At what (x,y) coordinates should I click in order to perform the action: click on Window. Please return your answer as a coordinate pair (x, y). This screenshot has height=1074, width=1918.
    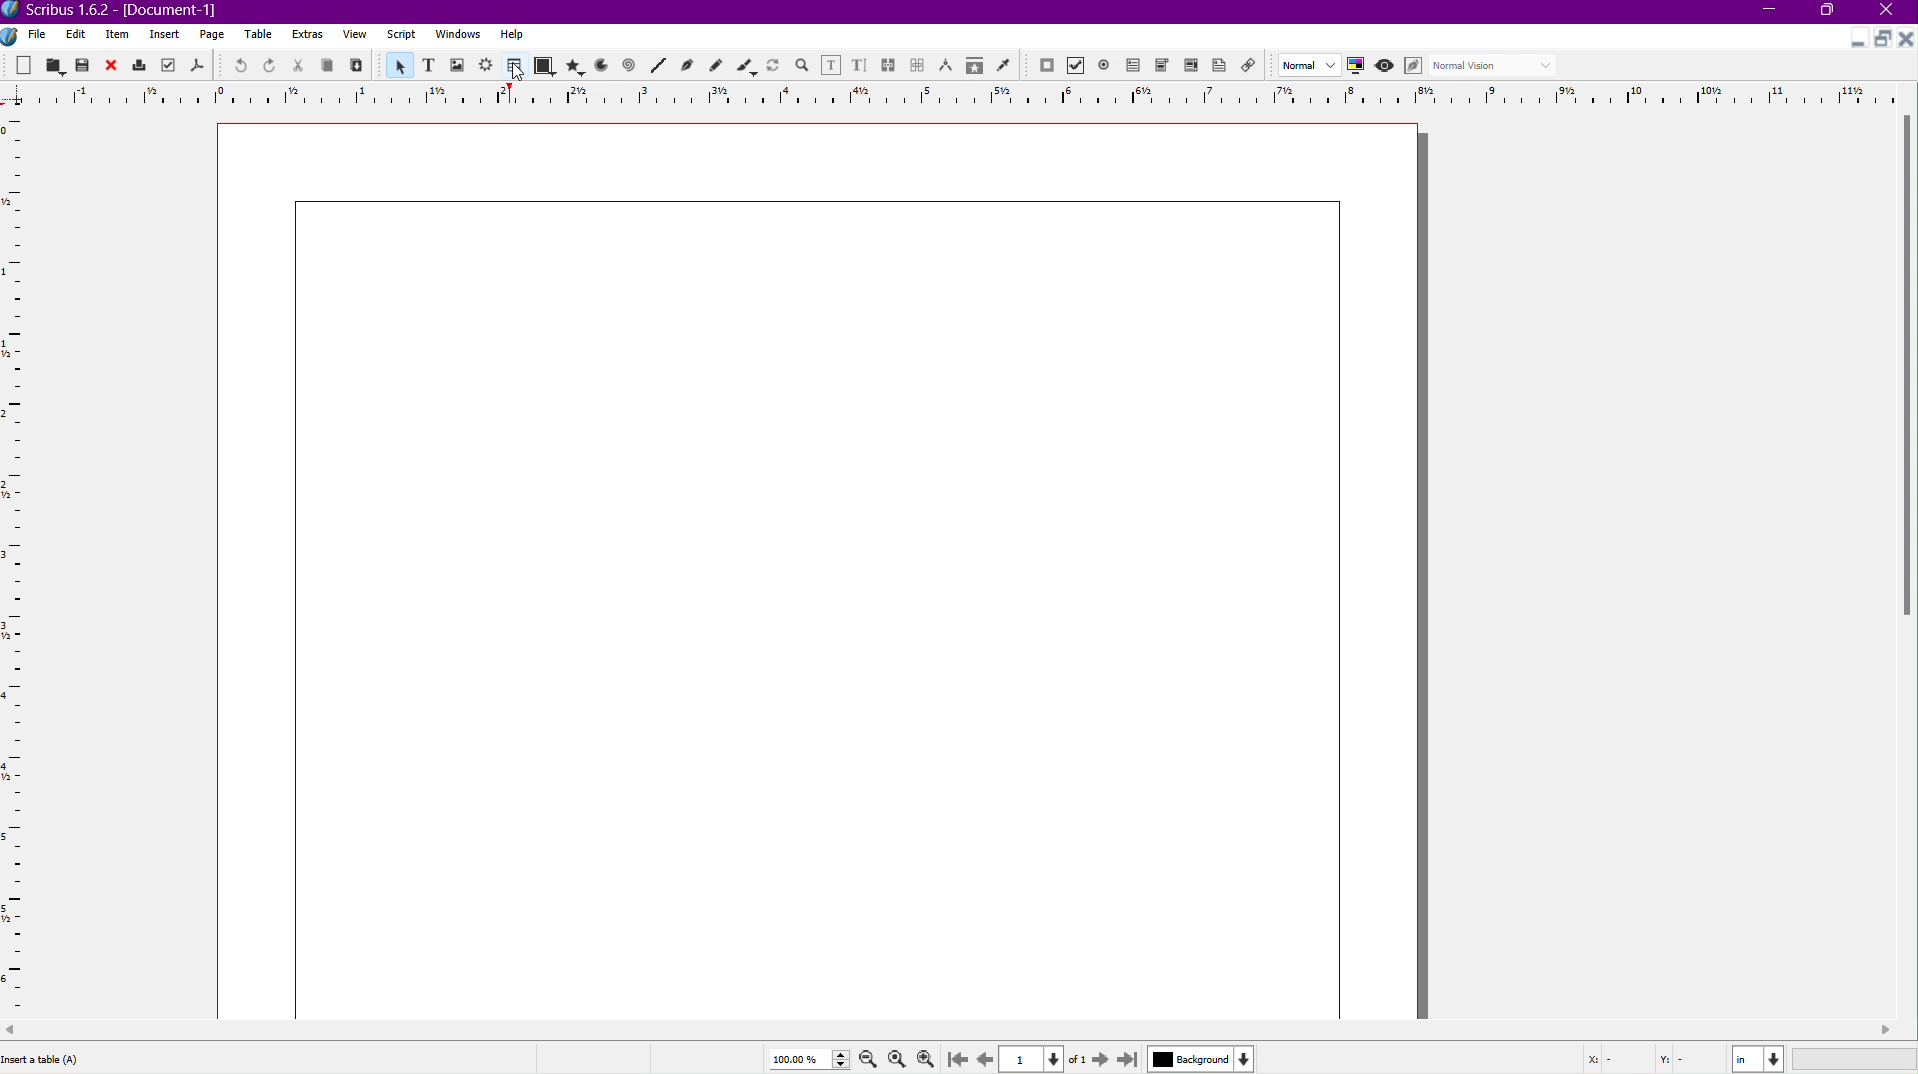
    Looking at the image, I should click on (455, 37).